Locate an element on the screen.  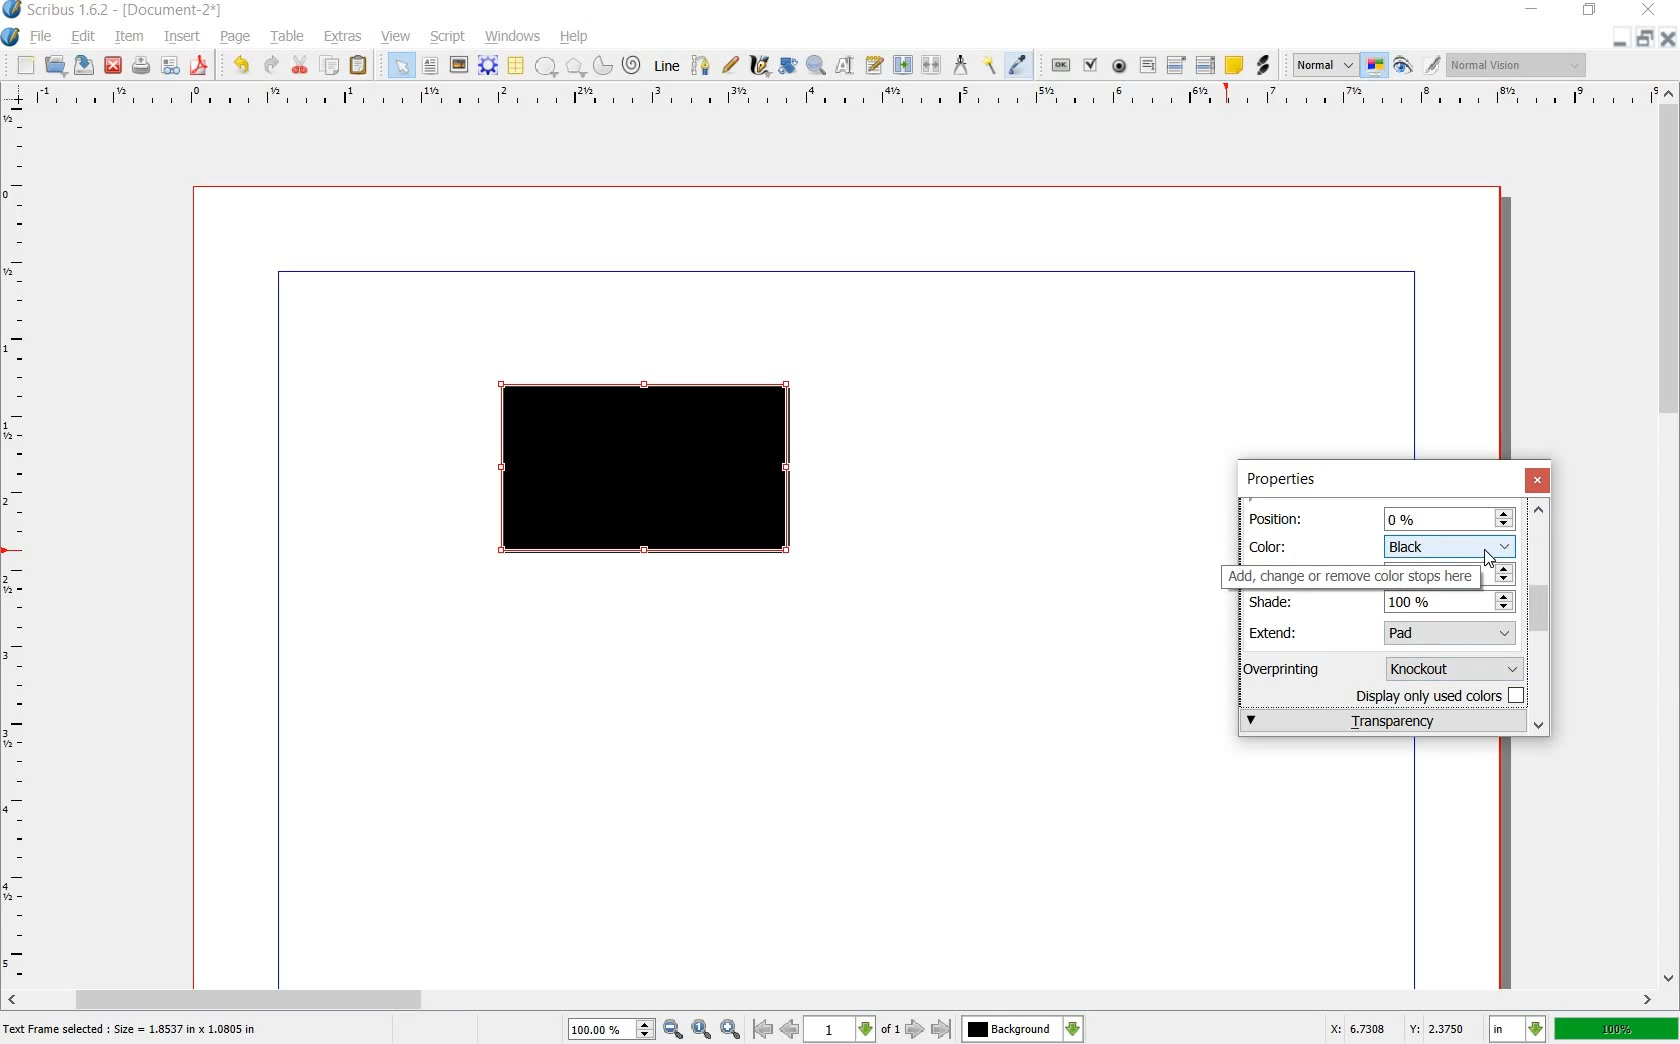
edit text with story editor is located at coordinates (873, 65).